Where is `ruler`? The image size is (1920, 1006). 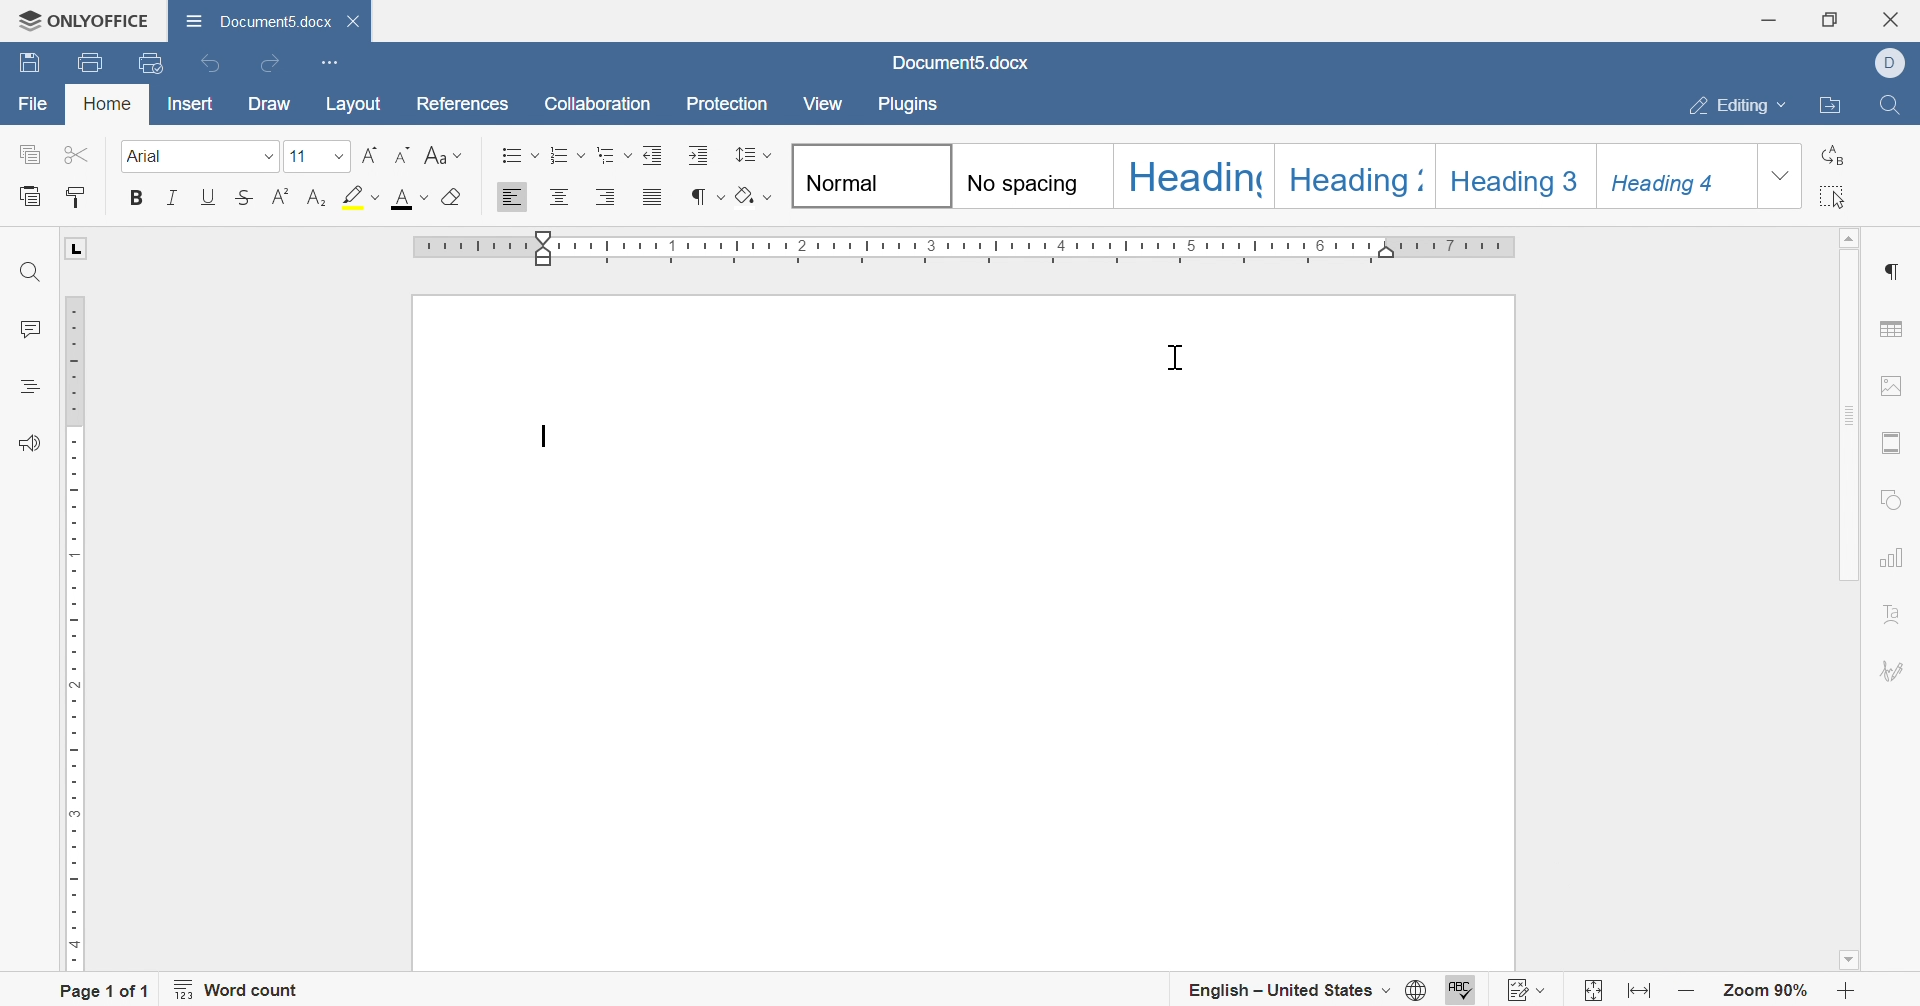
ruler is located at coordinates (72, 632).